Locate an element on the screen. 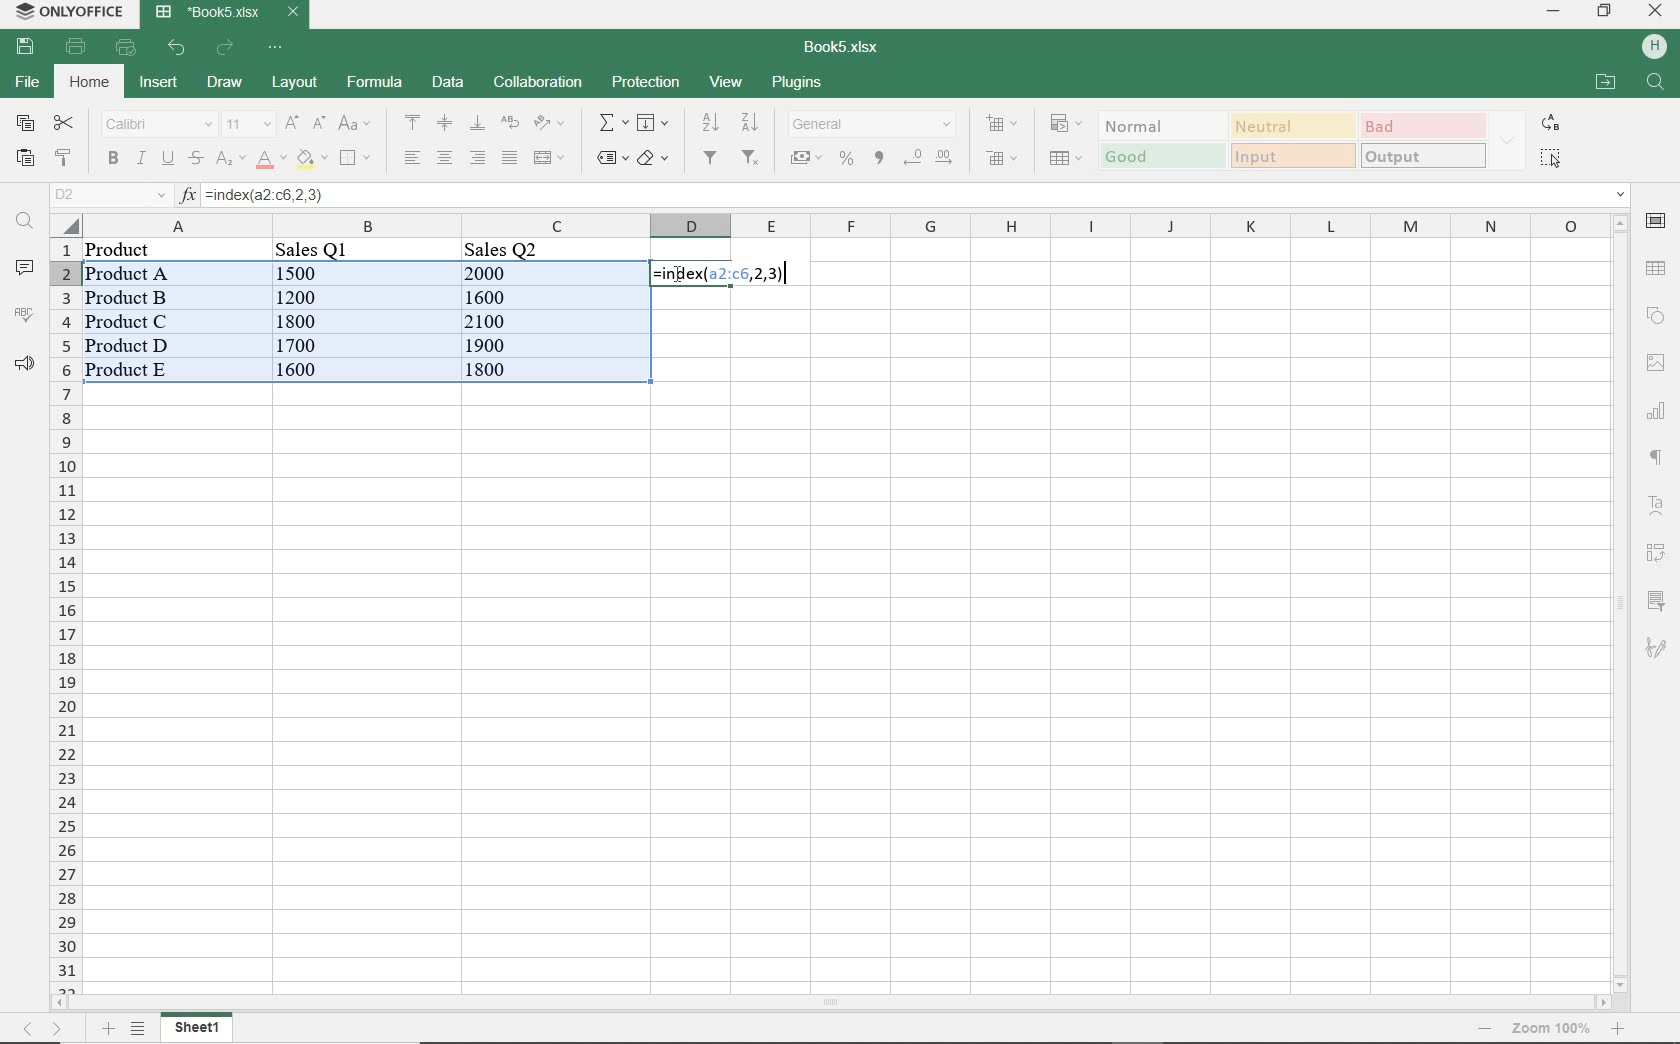 Image resolution: width=1680 pixels, height=1044 pixels. borders is located at coordinates (353, 158).